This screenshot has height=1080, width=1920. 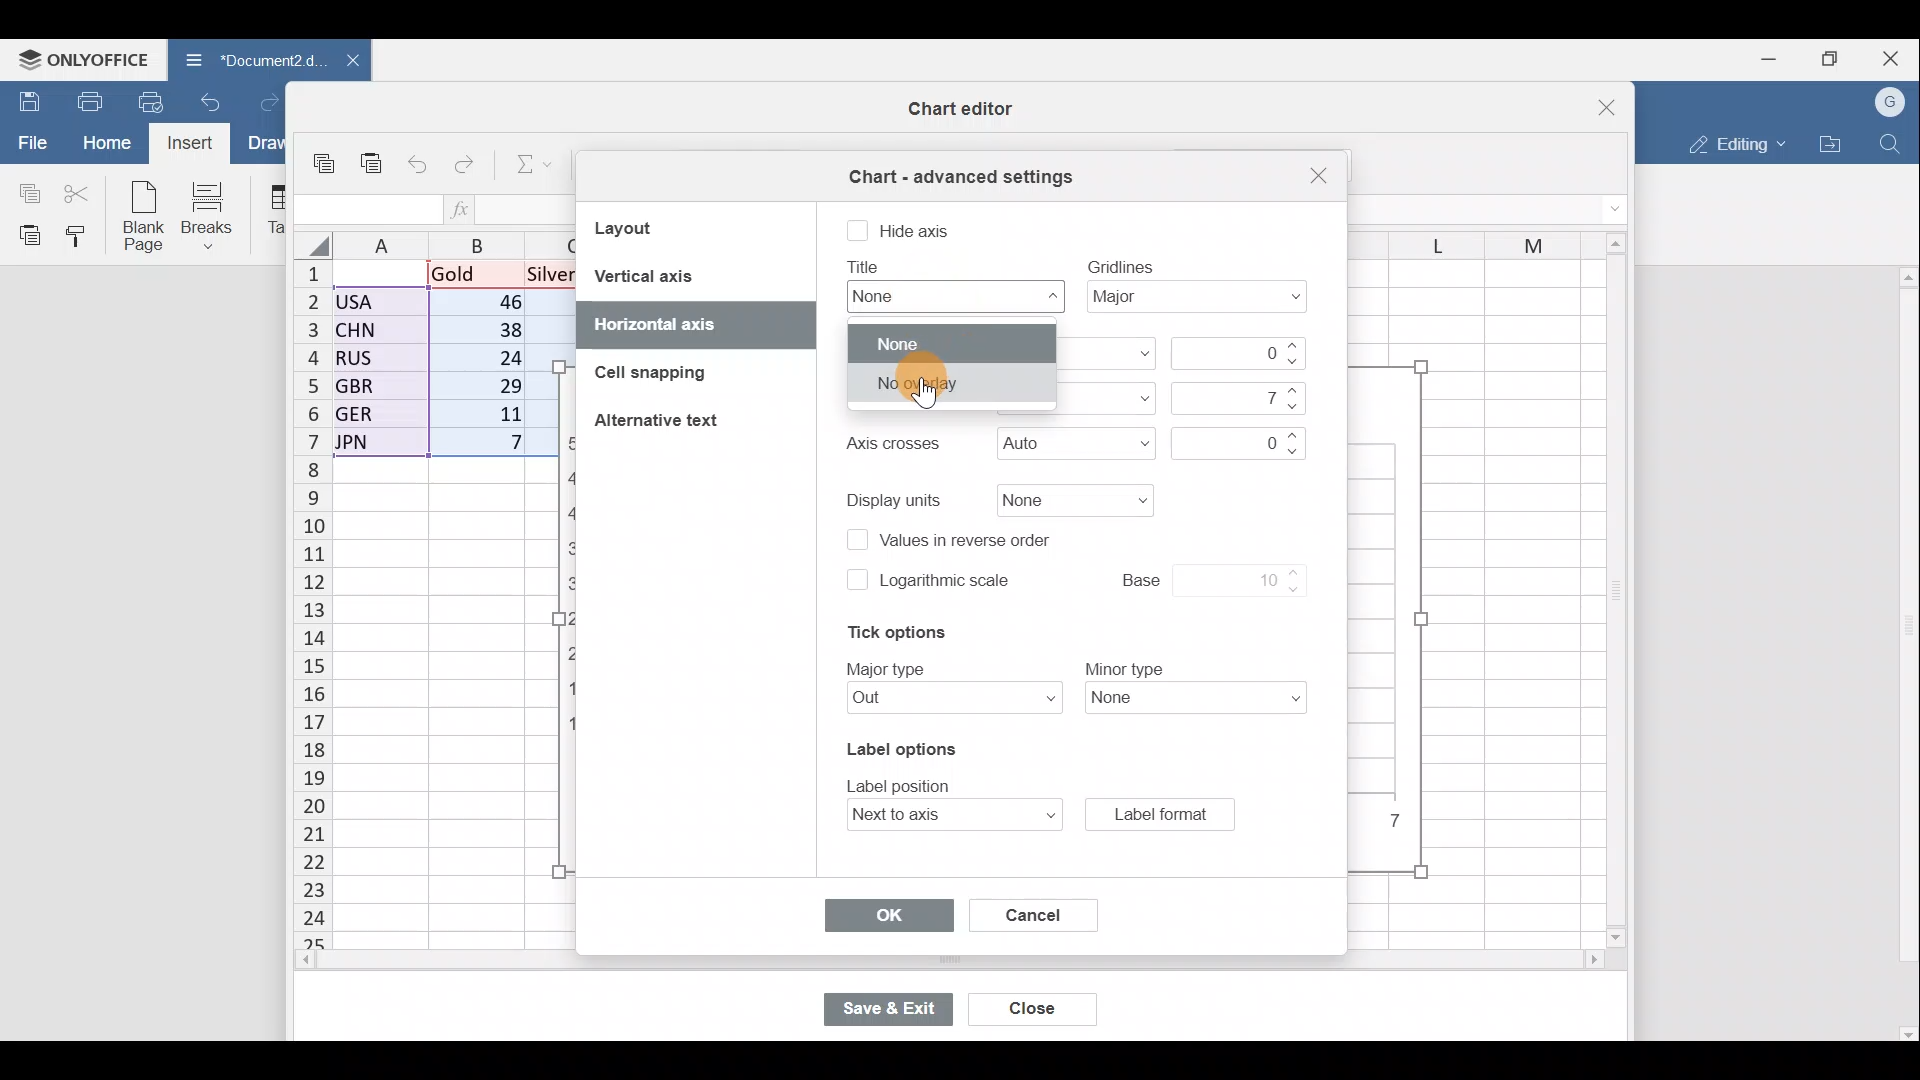 I want to click on text, so click(x=1125, y=667).